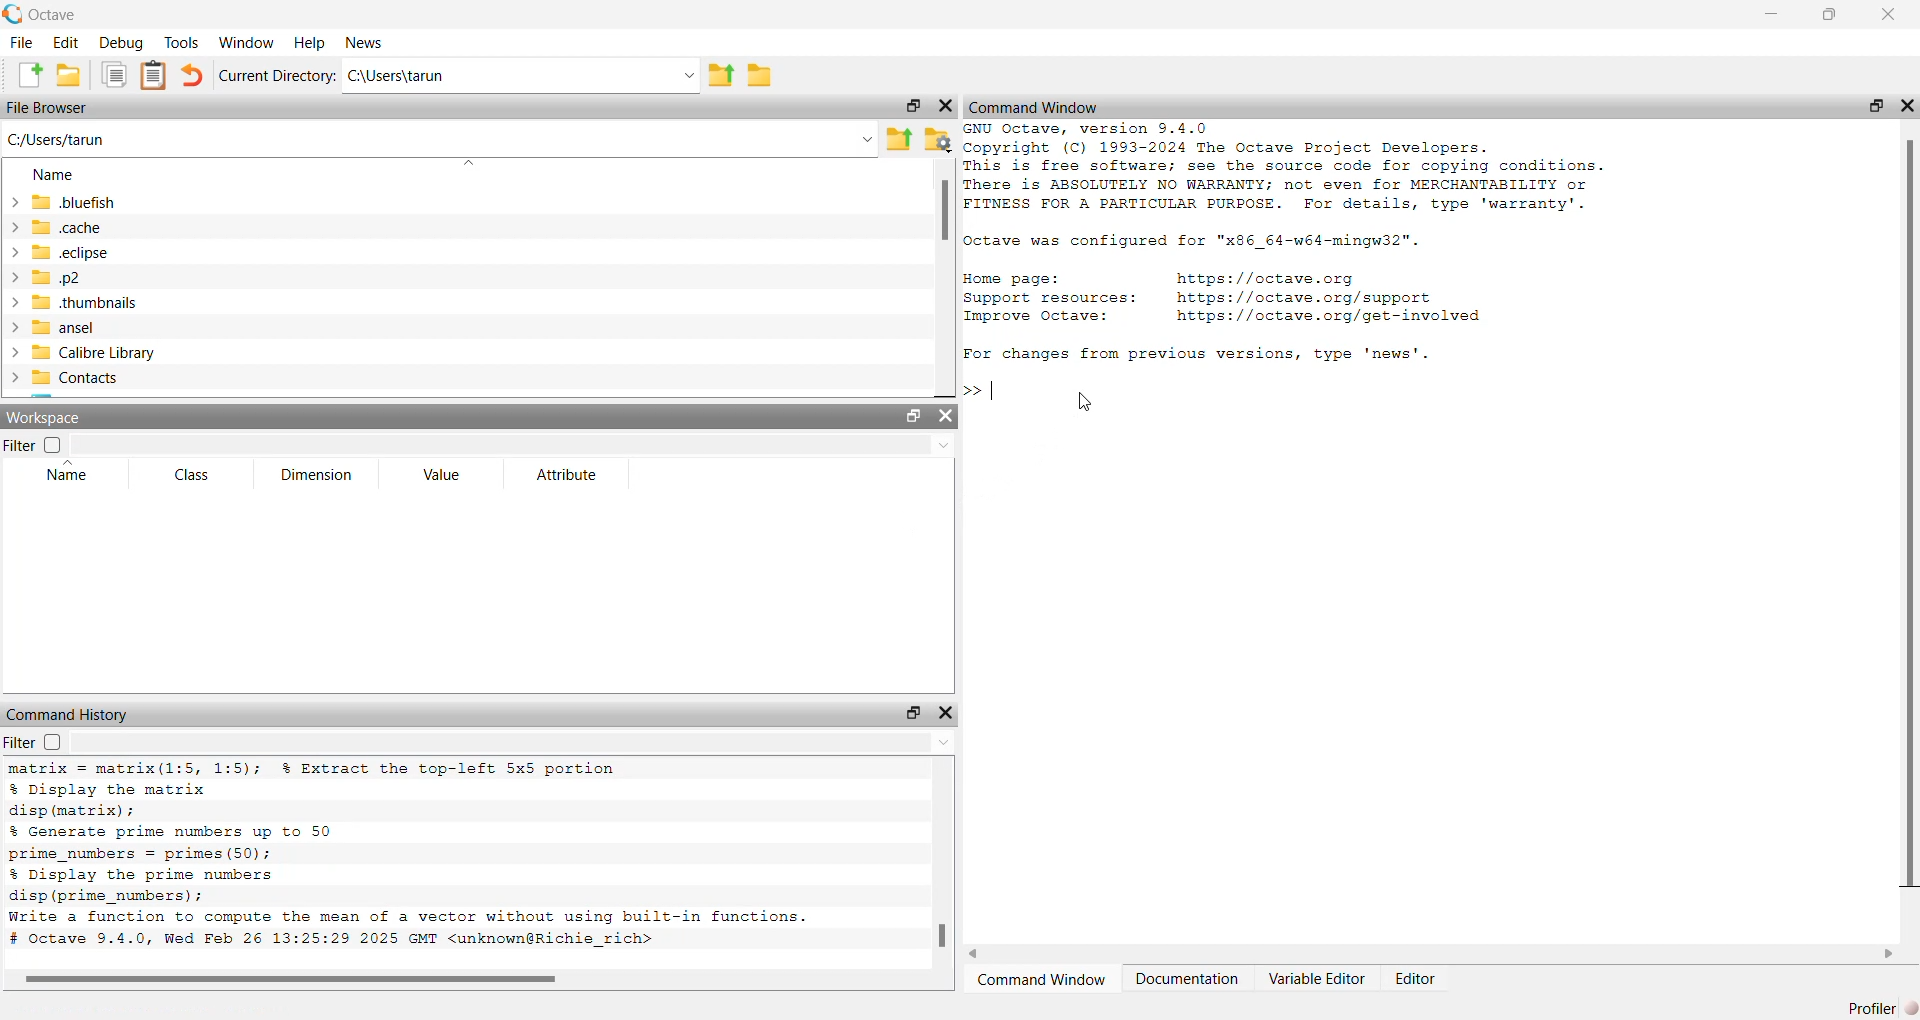 The image size is (1920, 1020). I want to click on matrix = matrix(1:5, 1:5); % Extract the top-left 5x5 portion

% Display the matrix

disp (matrix) ;

% Generate prime numbers up to 50

prime_numbers = primes (50);

% Display the prime numbers

disp (prime_numbers) ;

Write a function to compute the mean of a vector without using built-in functions.
# octave 9.4.0, Wed Feb 26 13:25:29 2025 GMT <unknown@Richie_rich>, so click(406, 858).